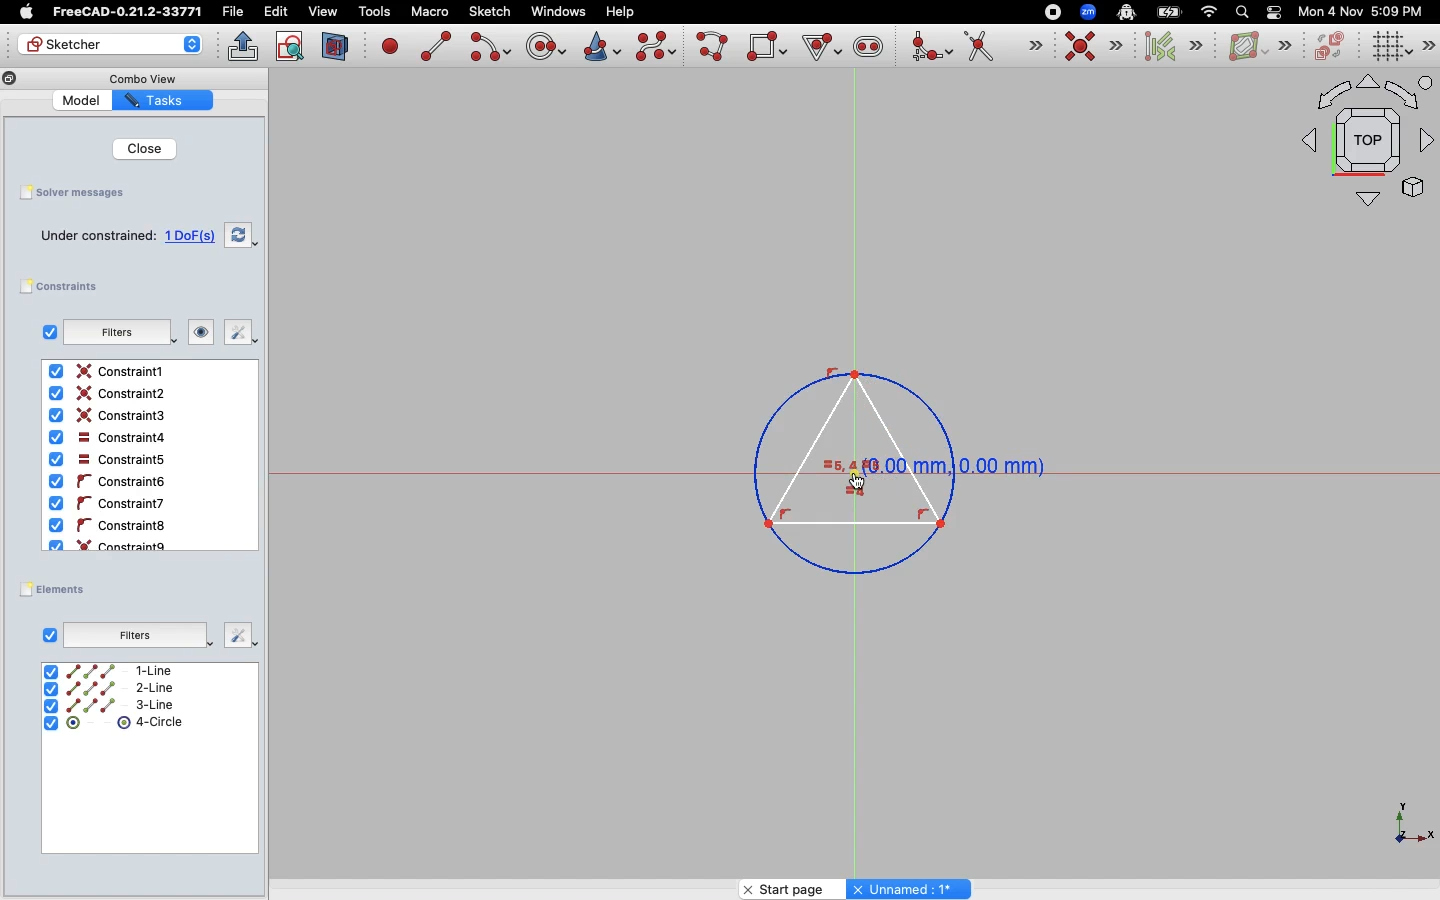  I want to click on Constraint6, so click(112, 503).